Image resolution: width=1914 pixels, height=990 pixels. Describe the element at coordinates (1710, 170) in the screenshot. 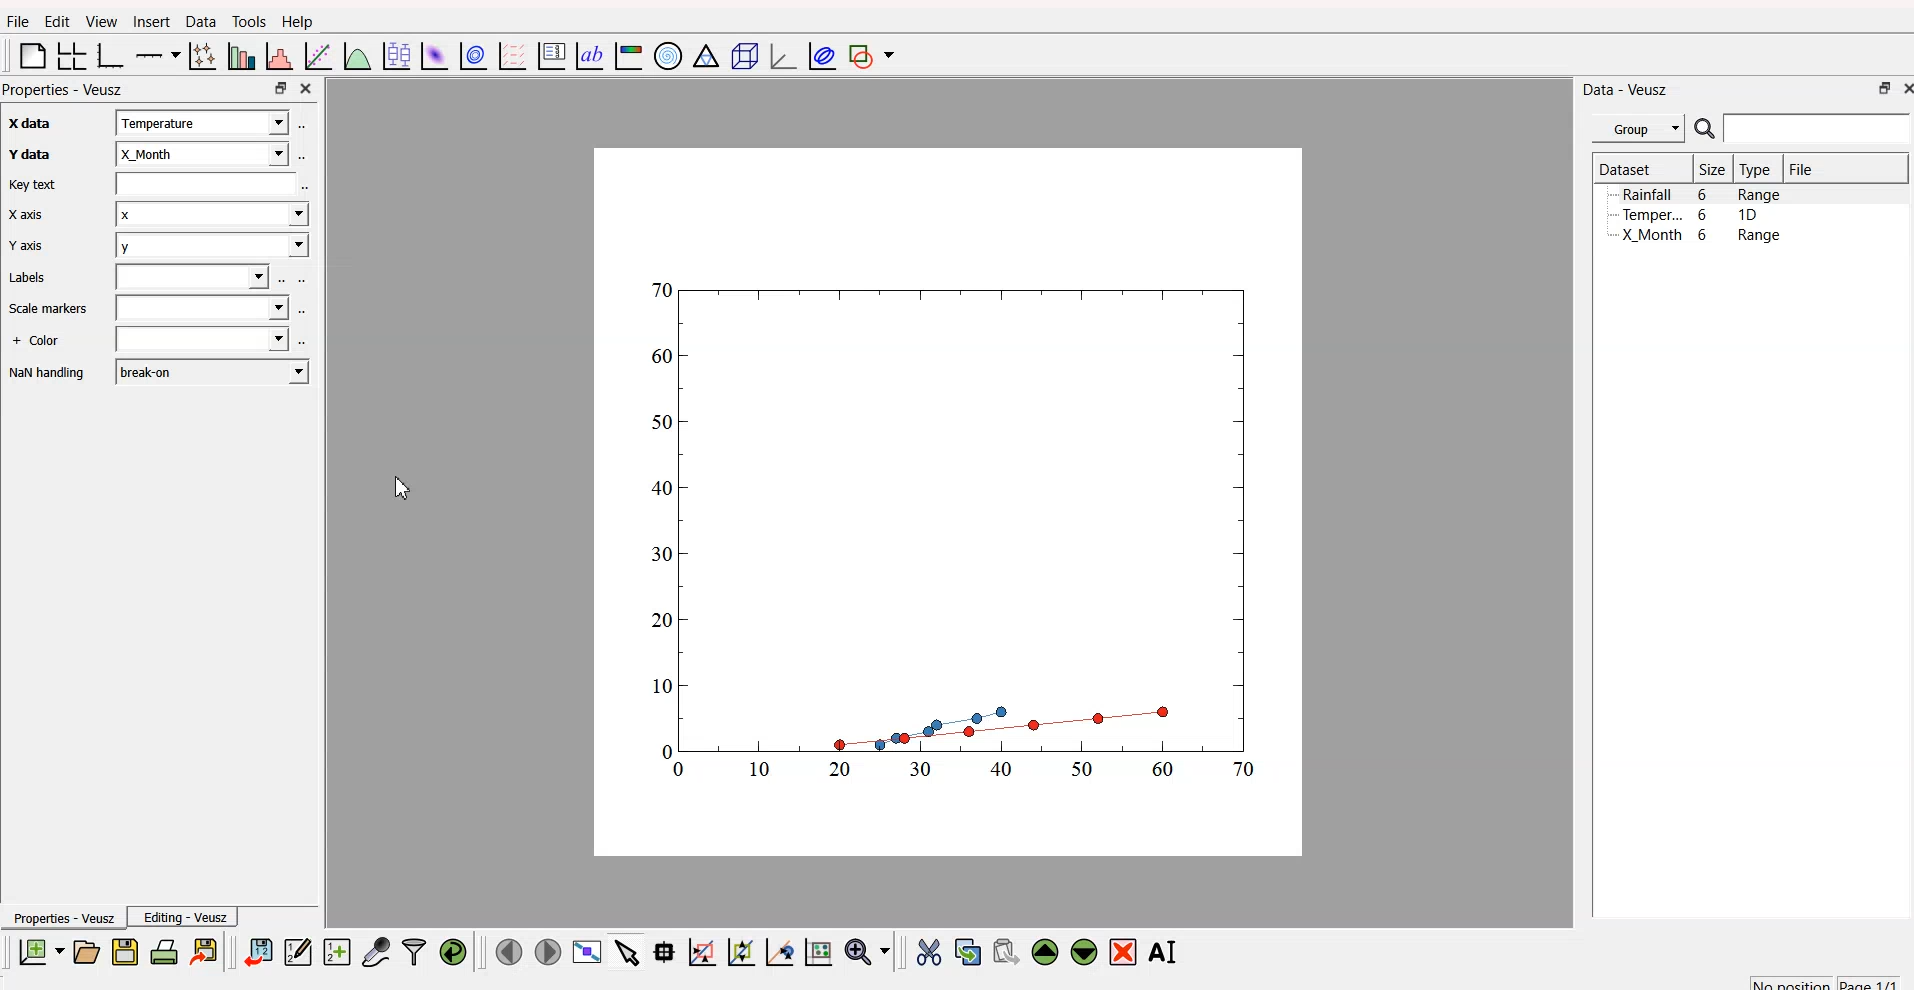

I see `| Size` at that location.